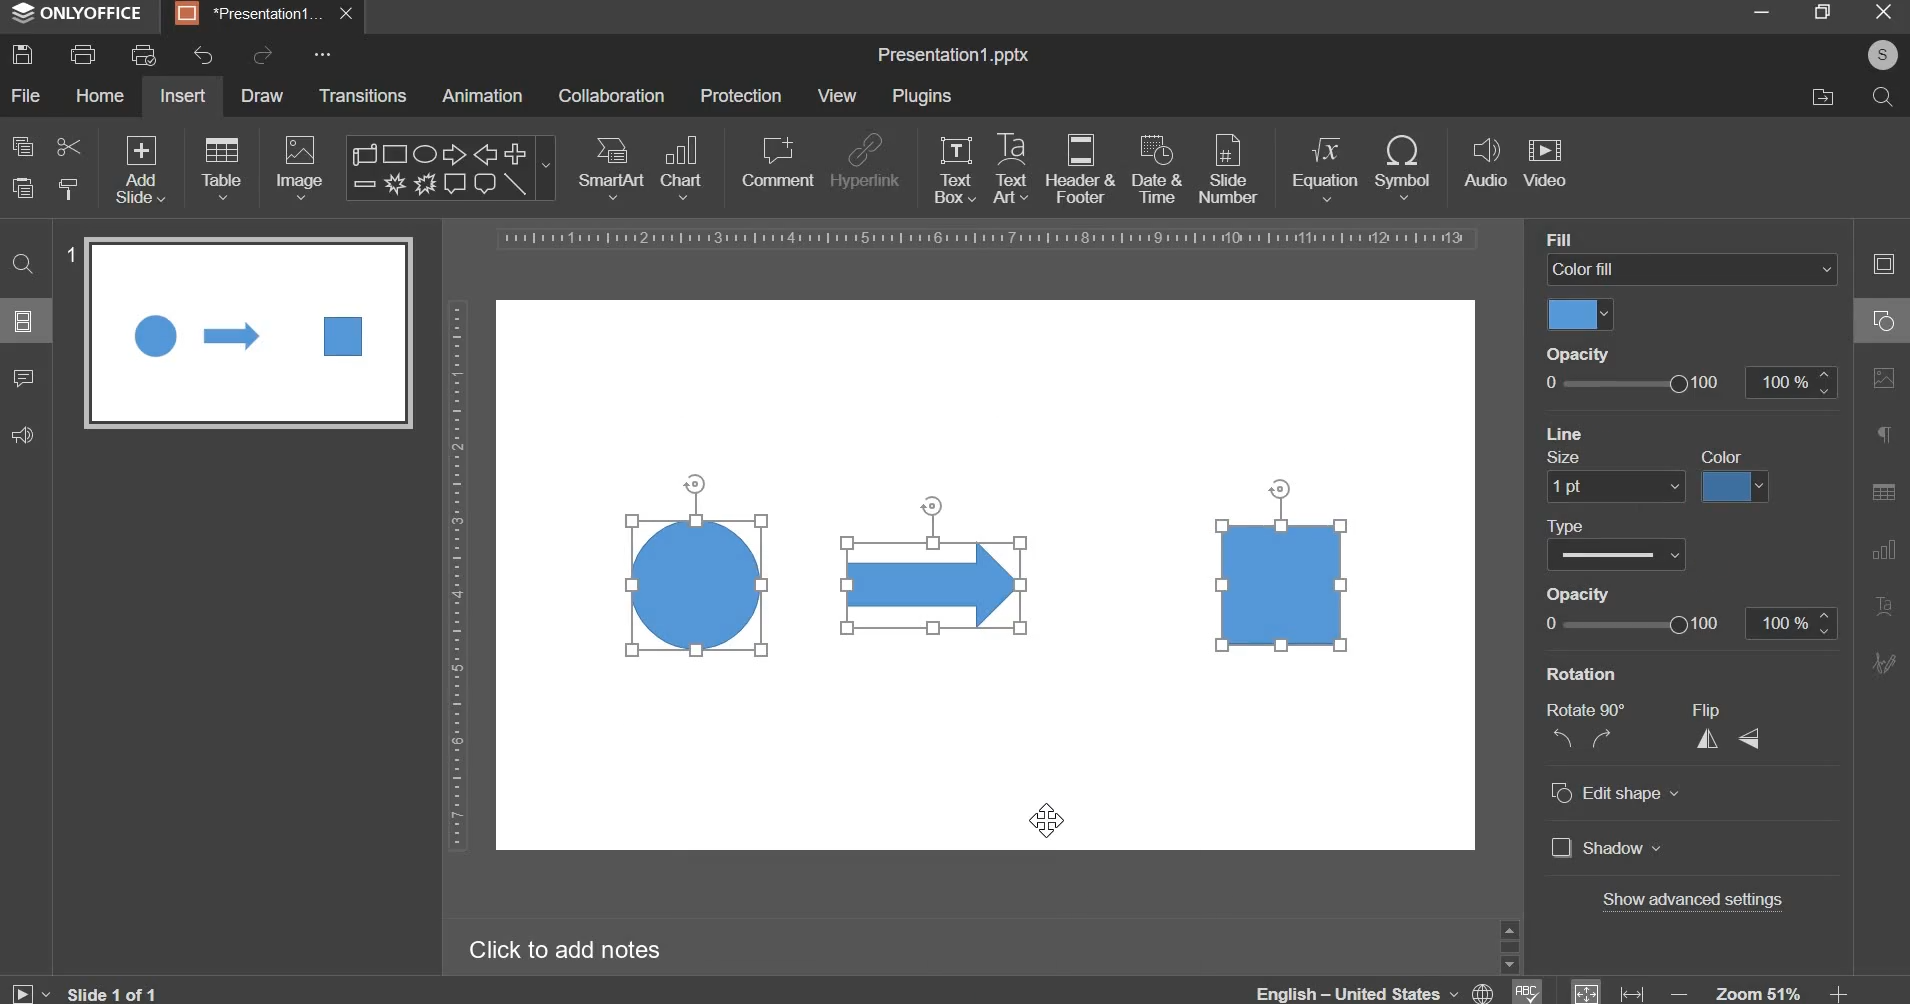 The height and width of the screenshot is (1004, 1910). What do you see at coordinates (1760, 11) in the screenshot?
I see `minimize` at bounding box center [1760, 11].